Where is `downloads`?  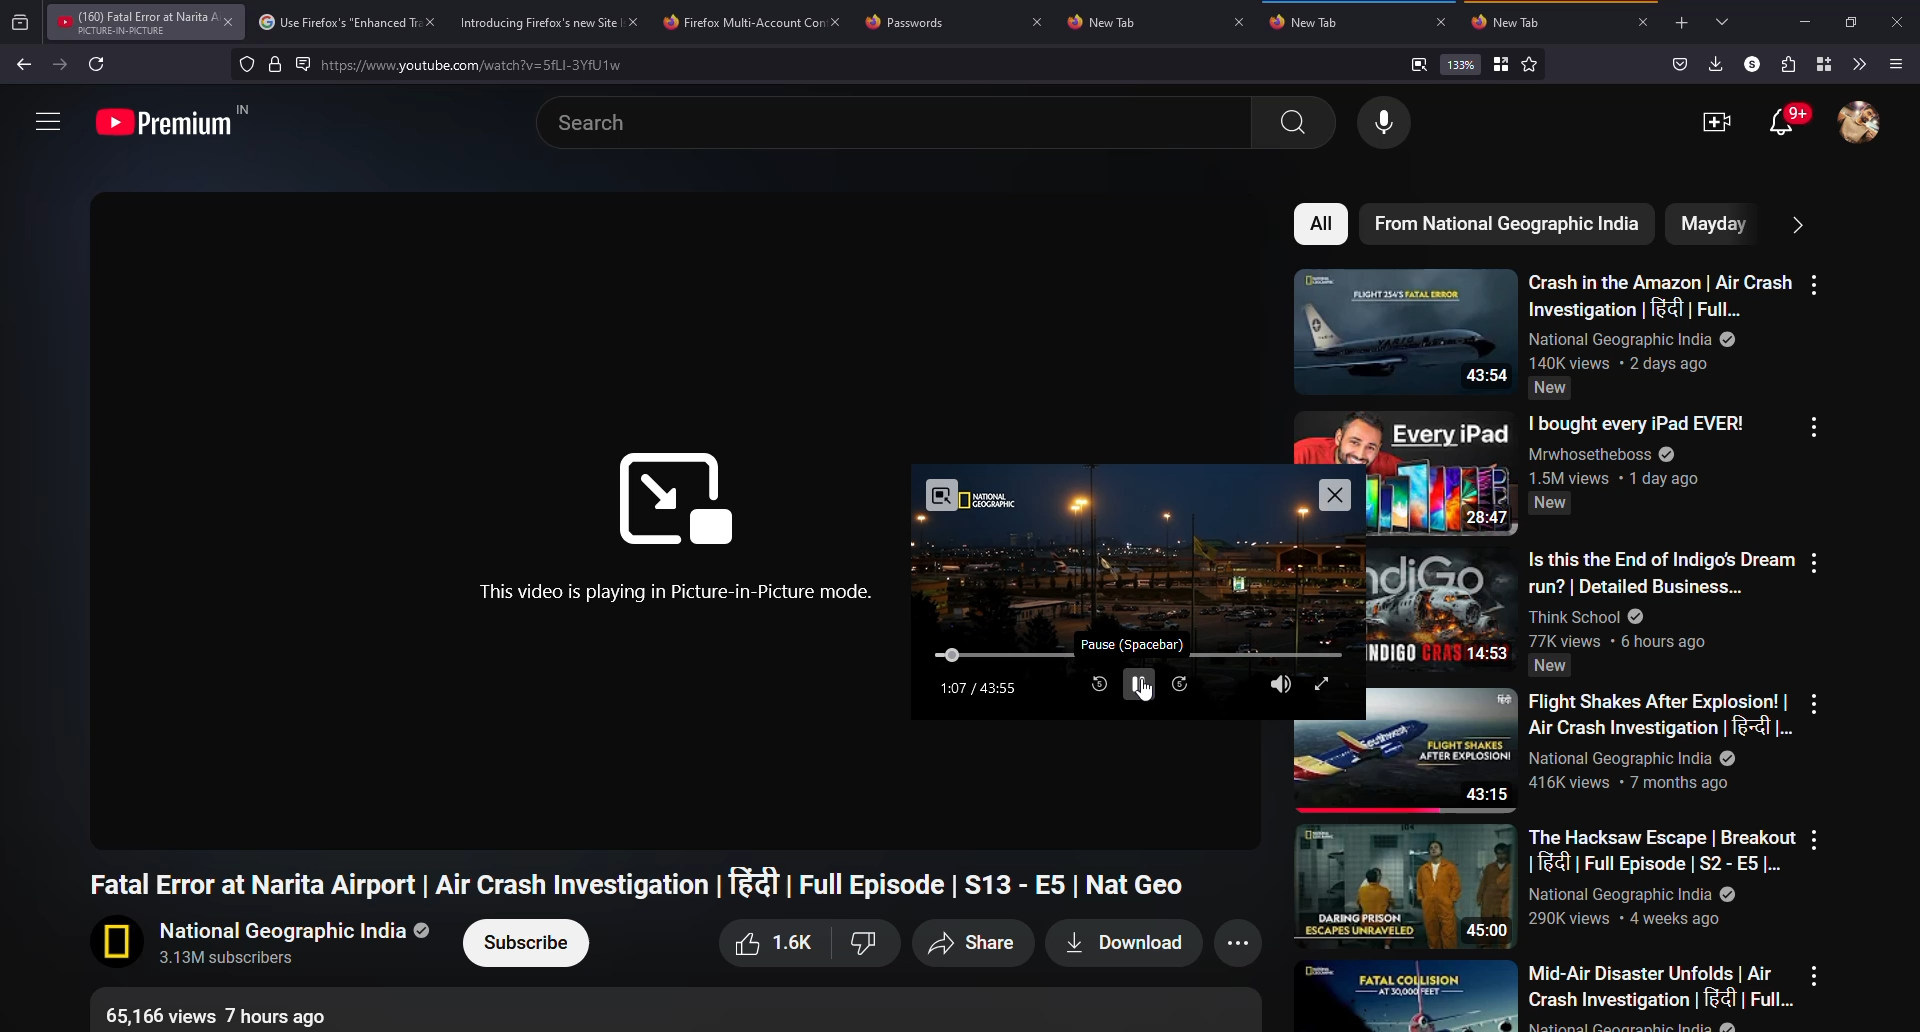 downloads is located at coordinates (1715, 63).